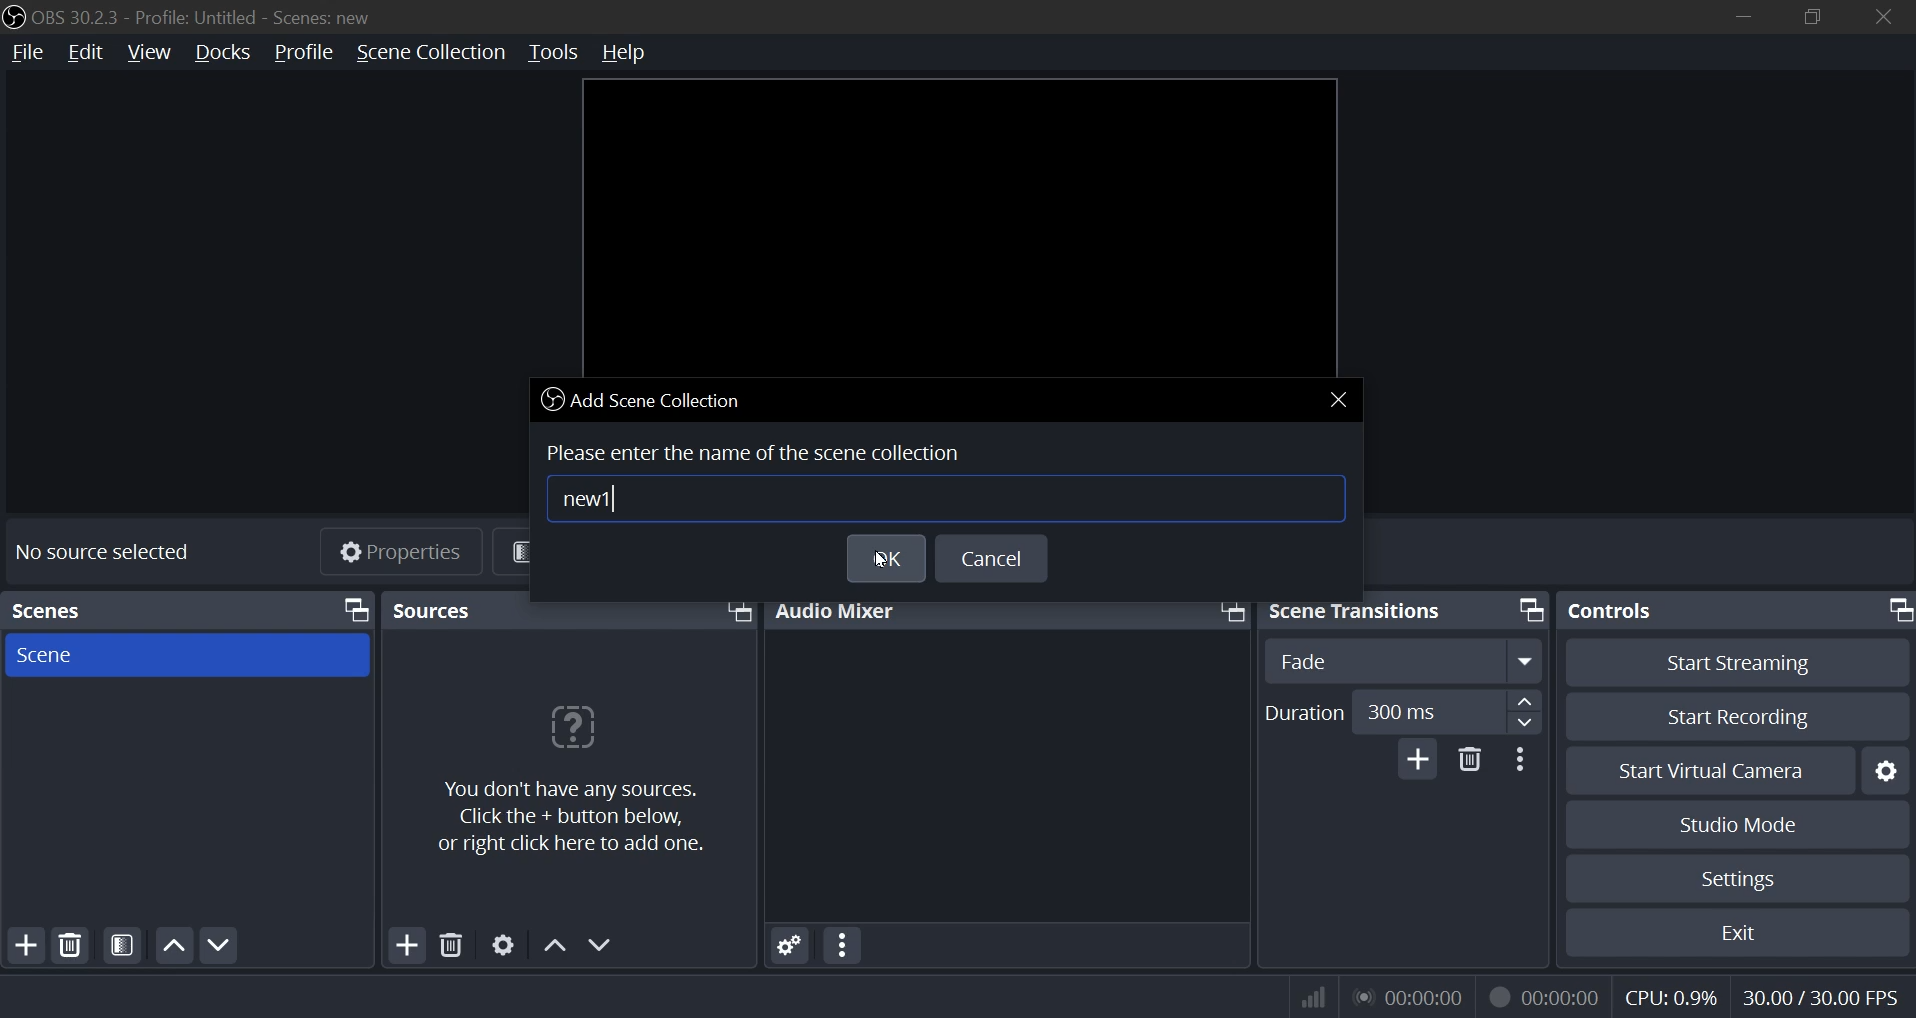 Image resolution: width=1916 pixels, height=1018 pixels. I want to click on view, so click(151, 53).